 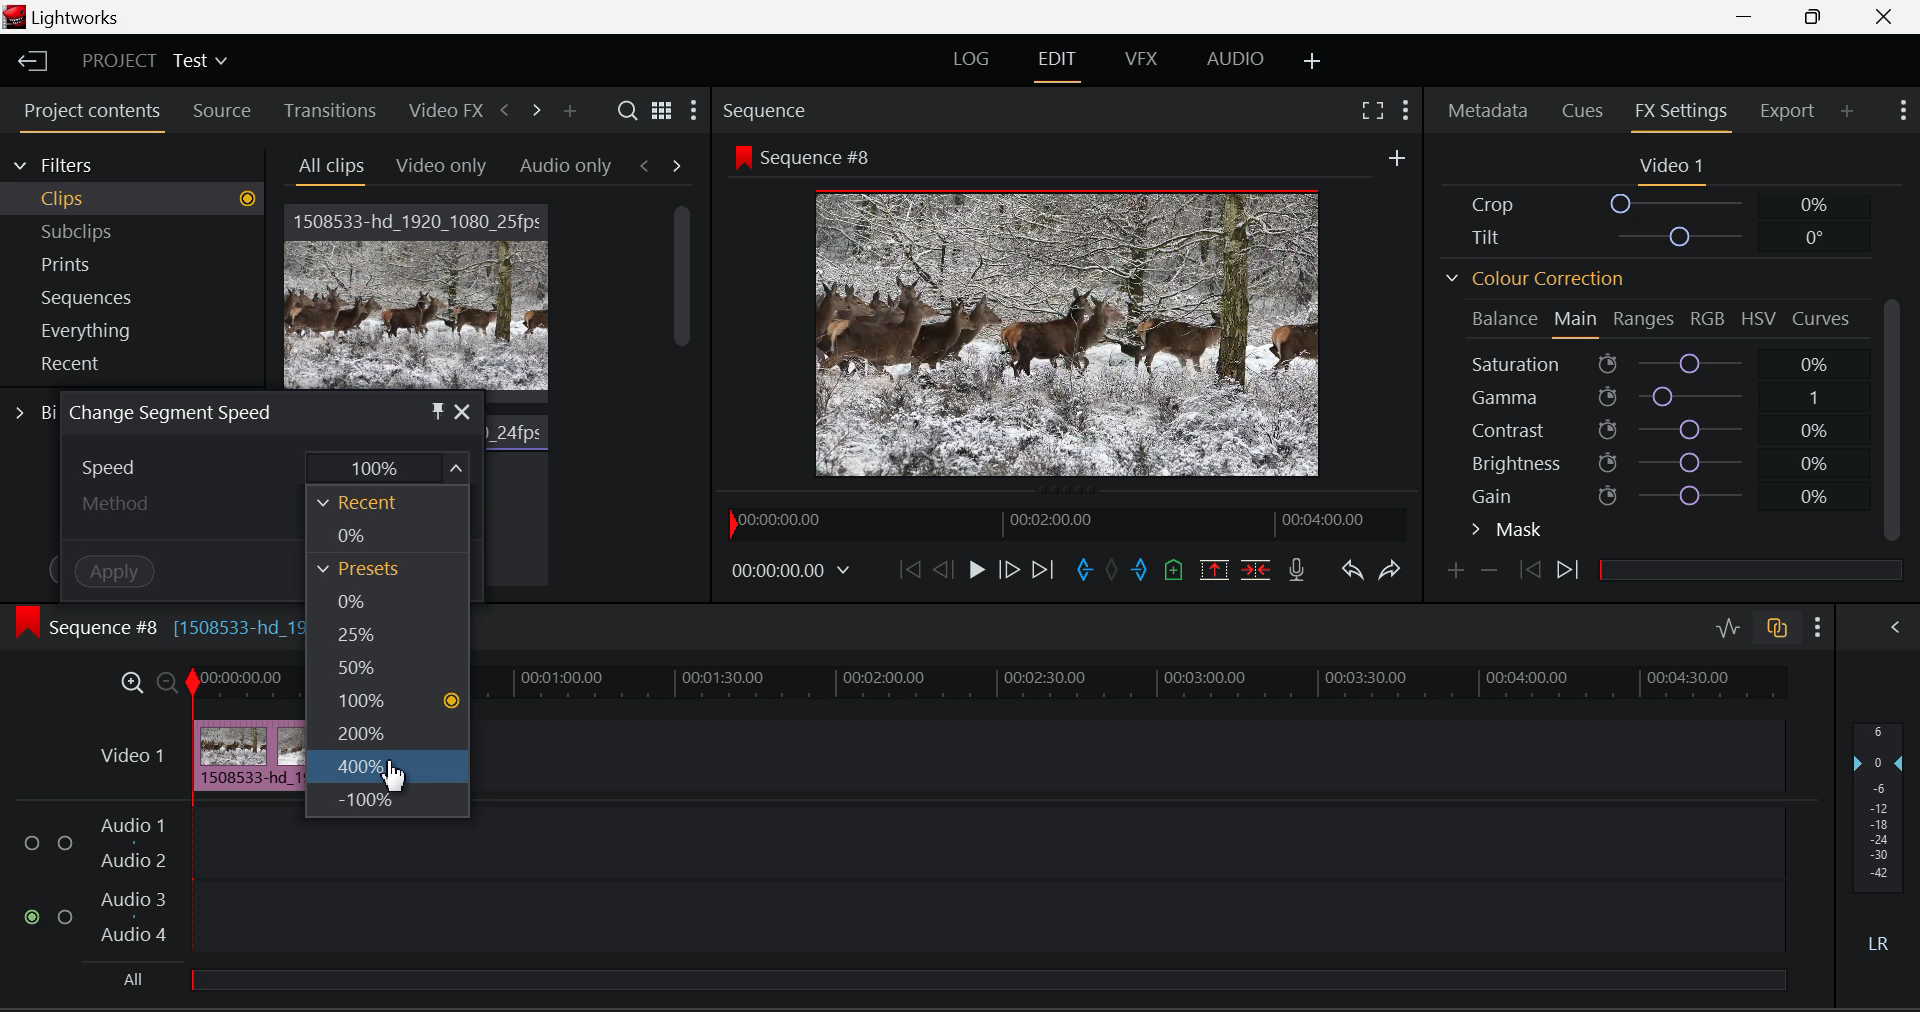 What do you see at coordinates (136, 861) in the screenshot?
I see `Audio 2` at bounding box center [136, 861].